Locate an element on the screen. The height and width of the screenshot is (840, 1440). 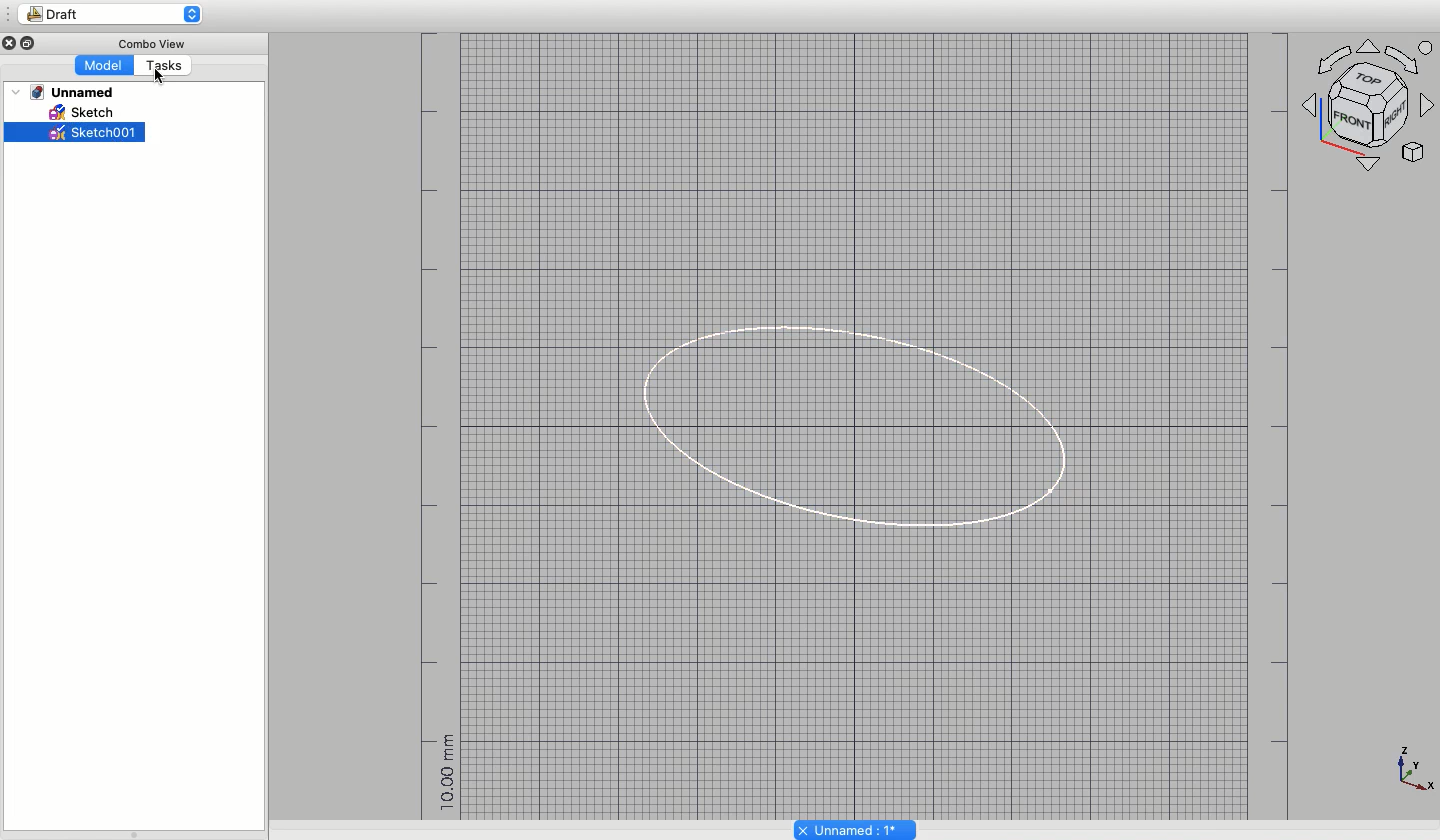
Minimize is located at coordinates (29, 43).